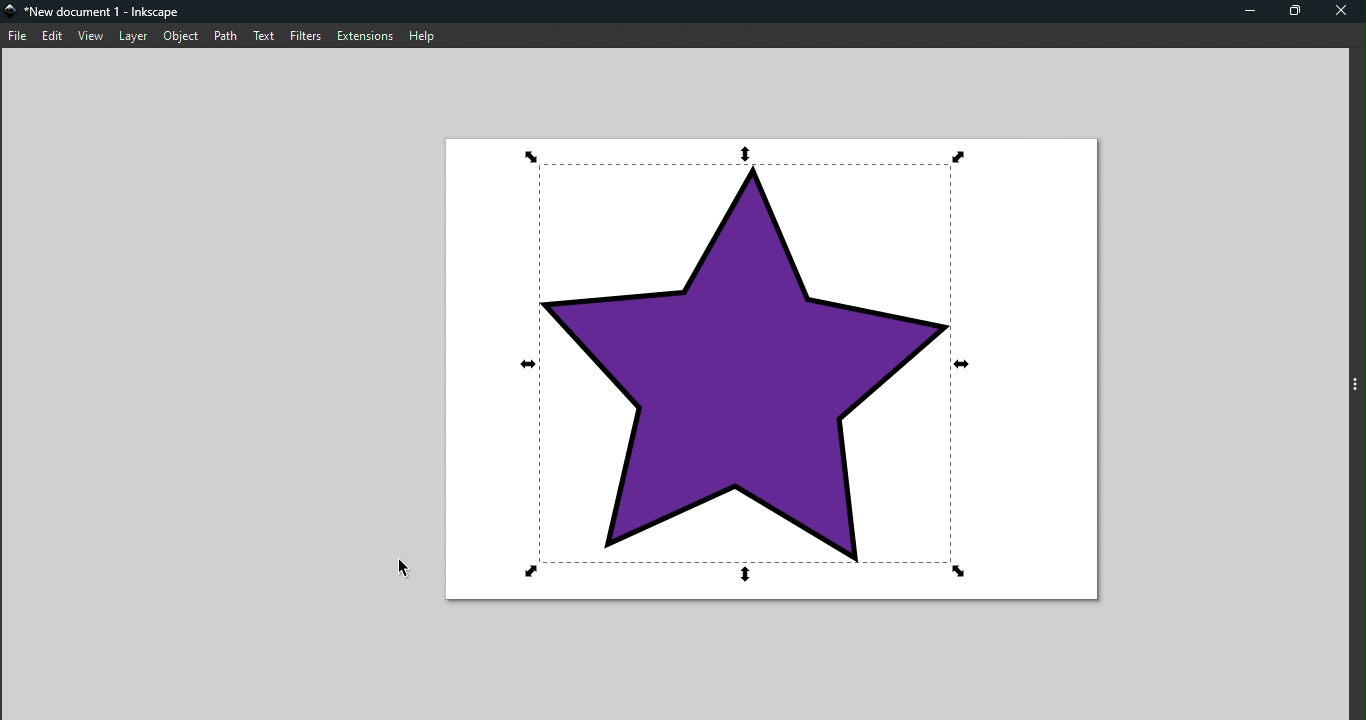 This screenshot has height=720, width=1366. I want to click on Cursor, so click(400, 573).